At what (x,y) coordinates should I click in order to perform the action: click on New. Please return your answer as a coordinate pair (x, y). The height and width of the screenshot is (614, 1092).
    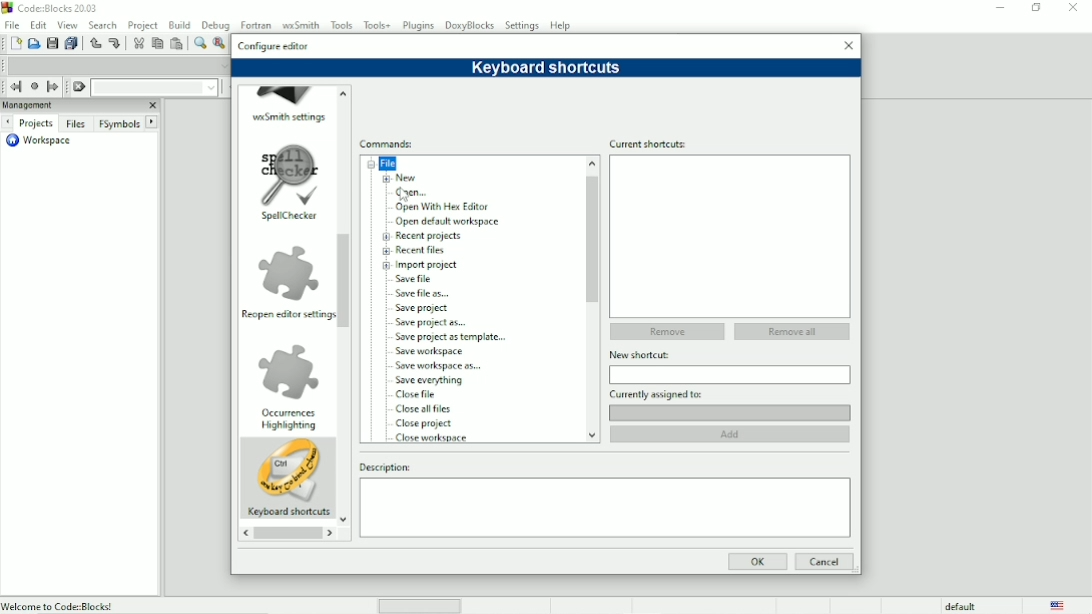
    Looking at the image, I should click on (407, 178).